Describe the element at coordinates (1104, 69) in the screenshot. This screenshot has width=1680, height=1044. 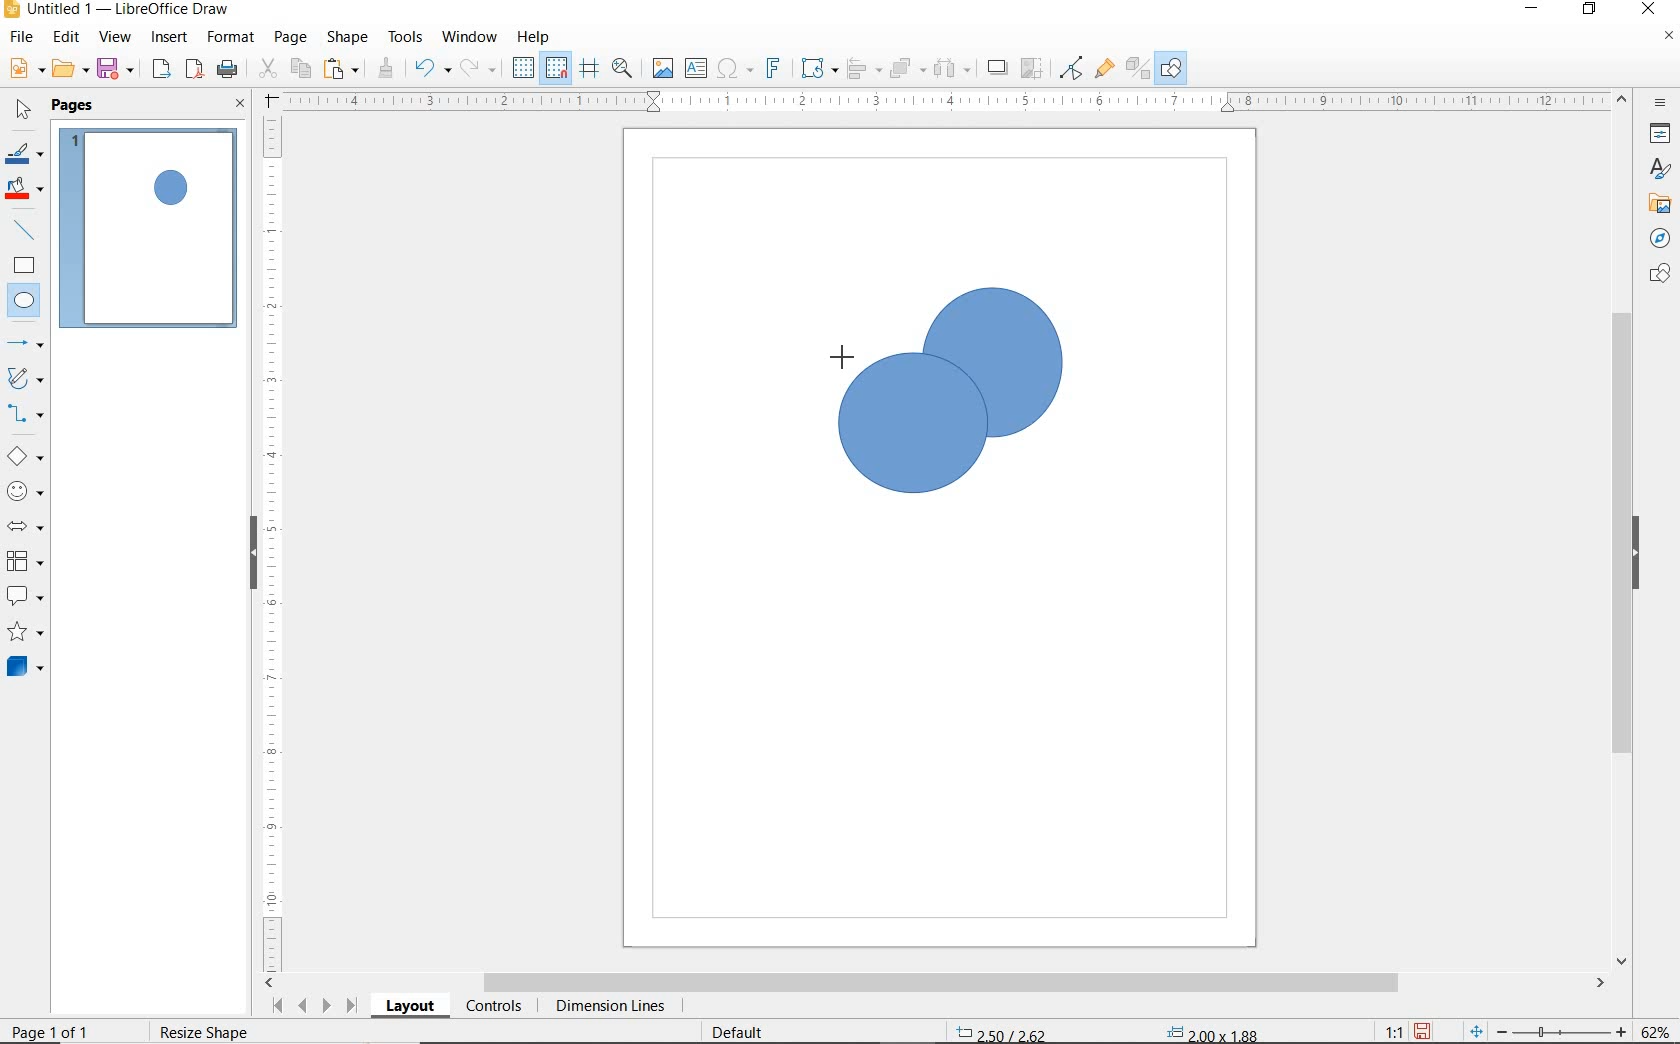
I see `SHOW GLUEPOINT FUNCTIONS` at that location.